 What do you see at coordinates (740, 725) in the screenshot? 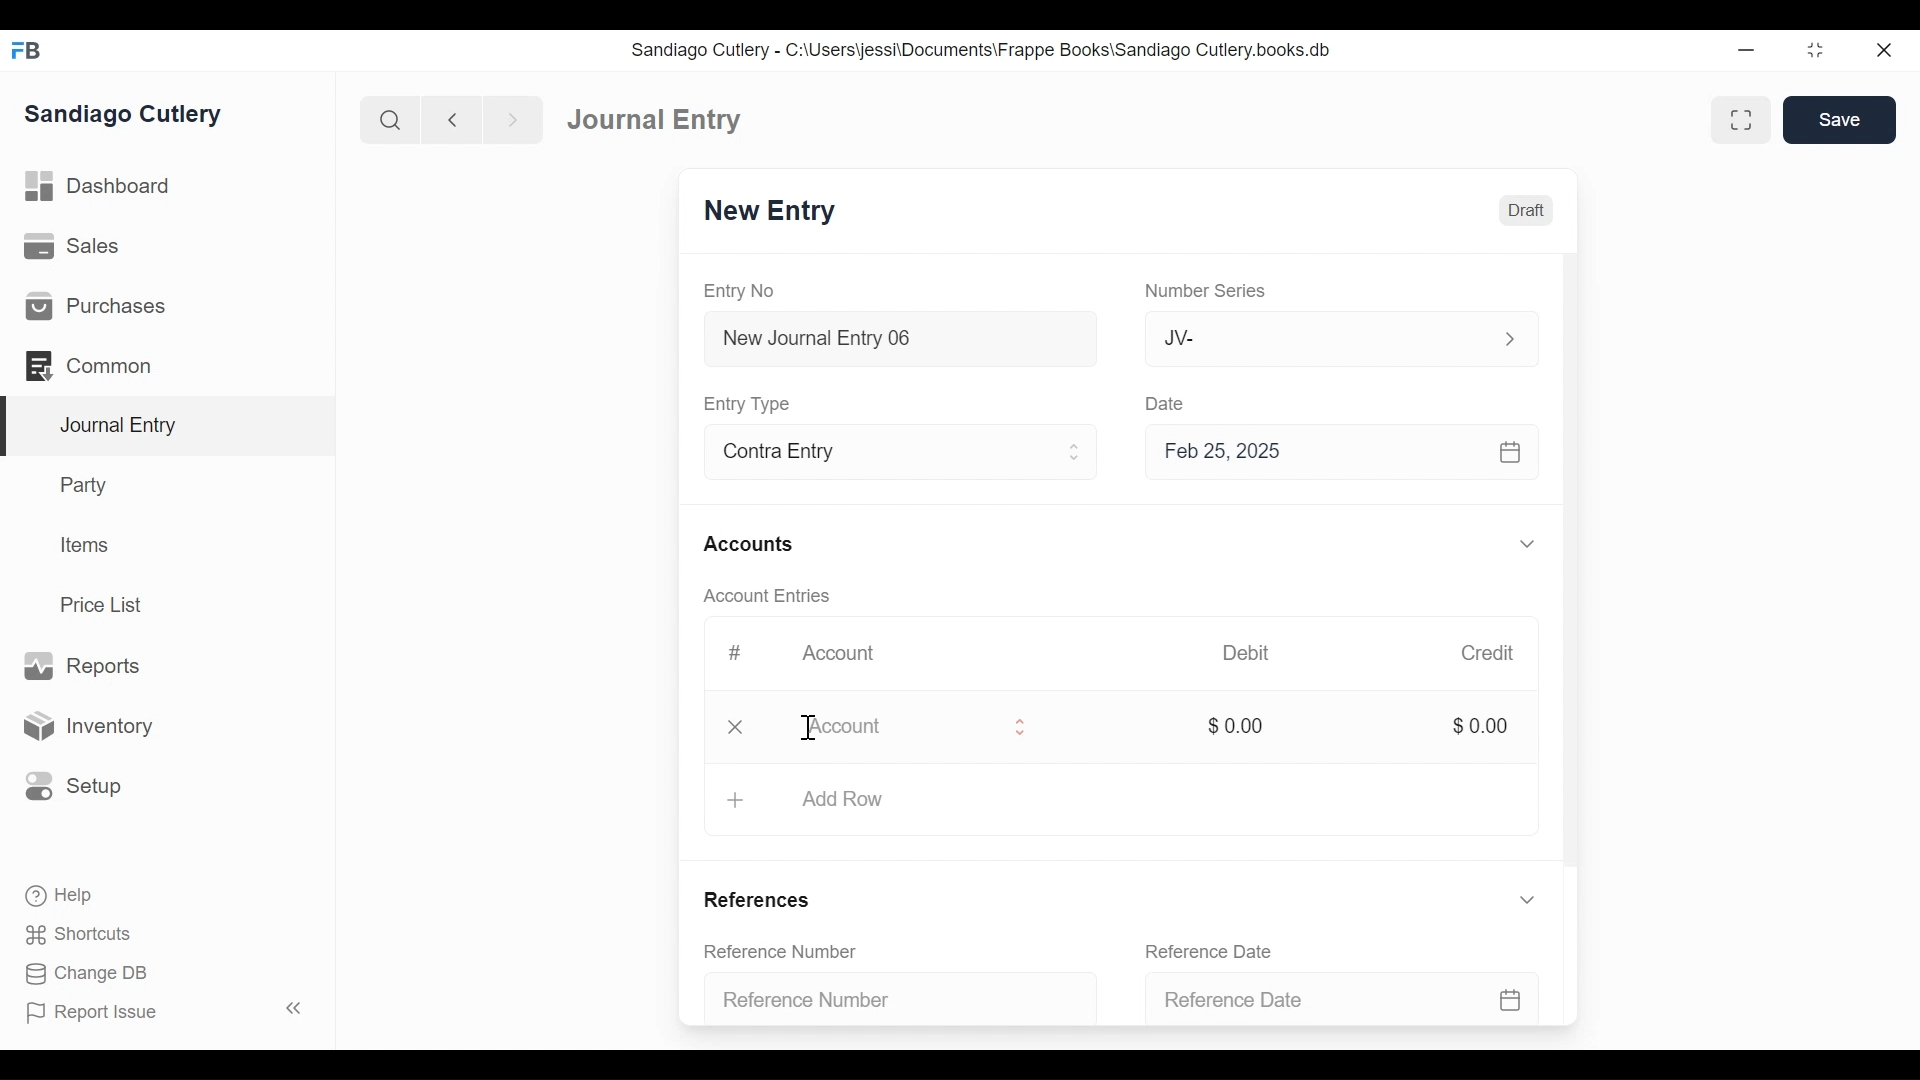
I see `close` at bounding box center [740, 725].